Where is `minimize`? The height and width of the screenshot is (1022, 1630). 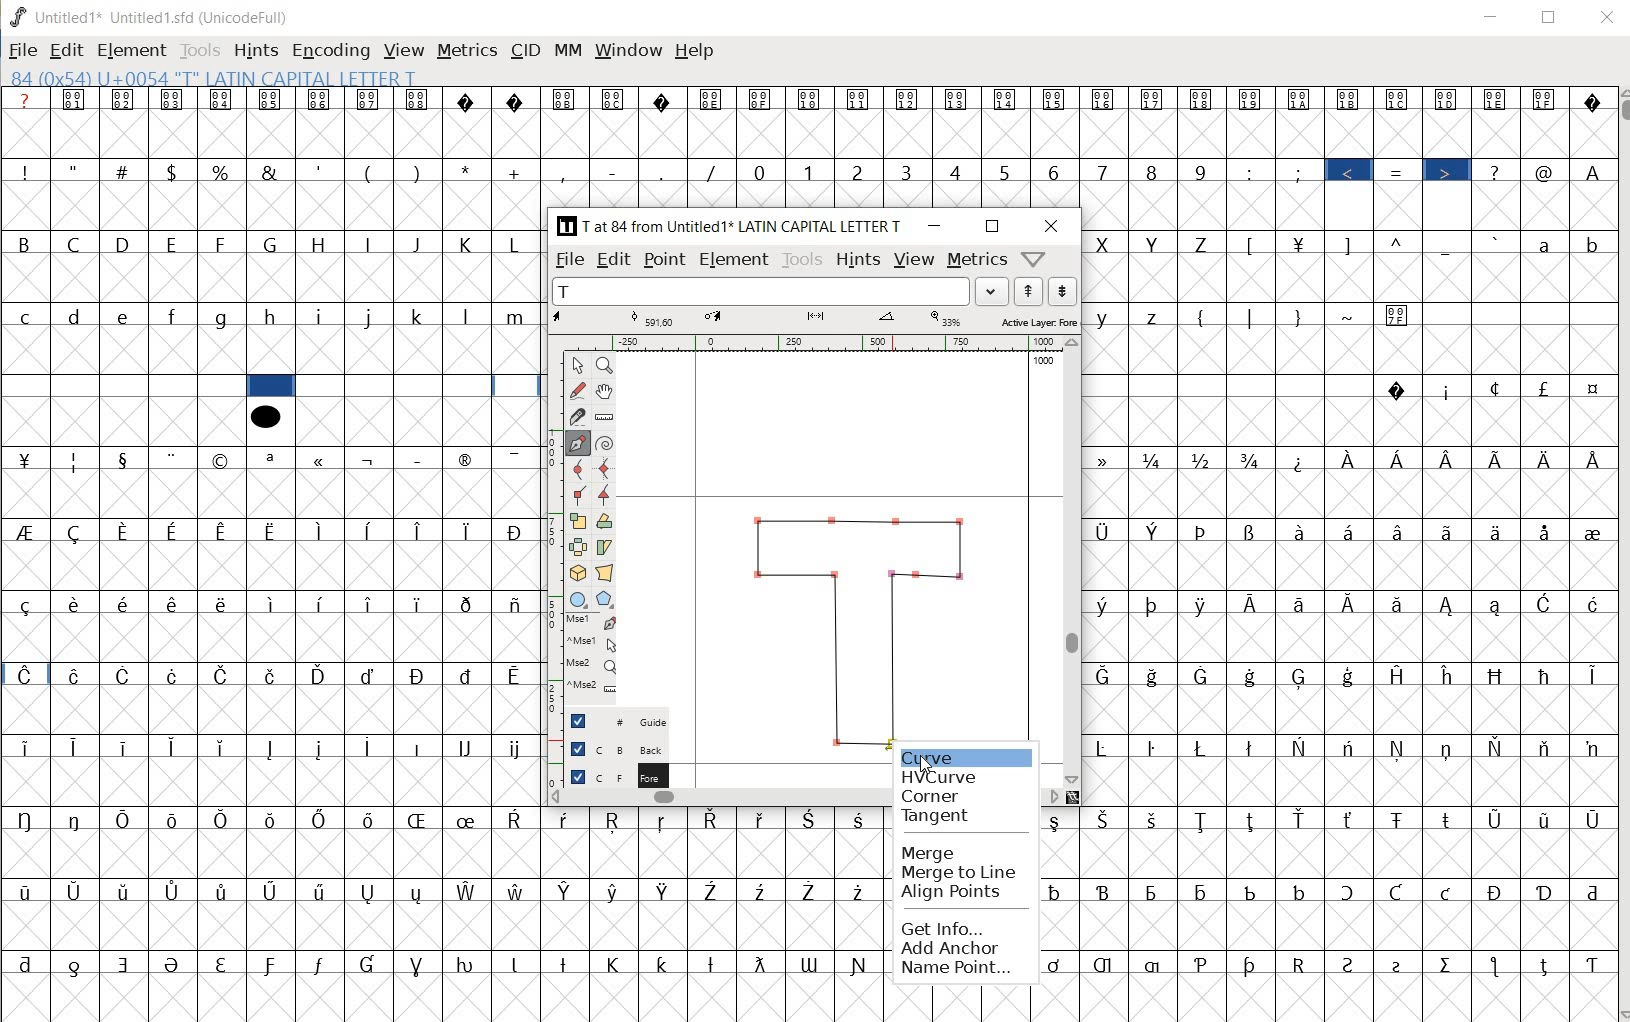
minimize is located at coordinates (935, 226).